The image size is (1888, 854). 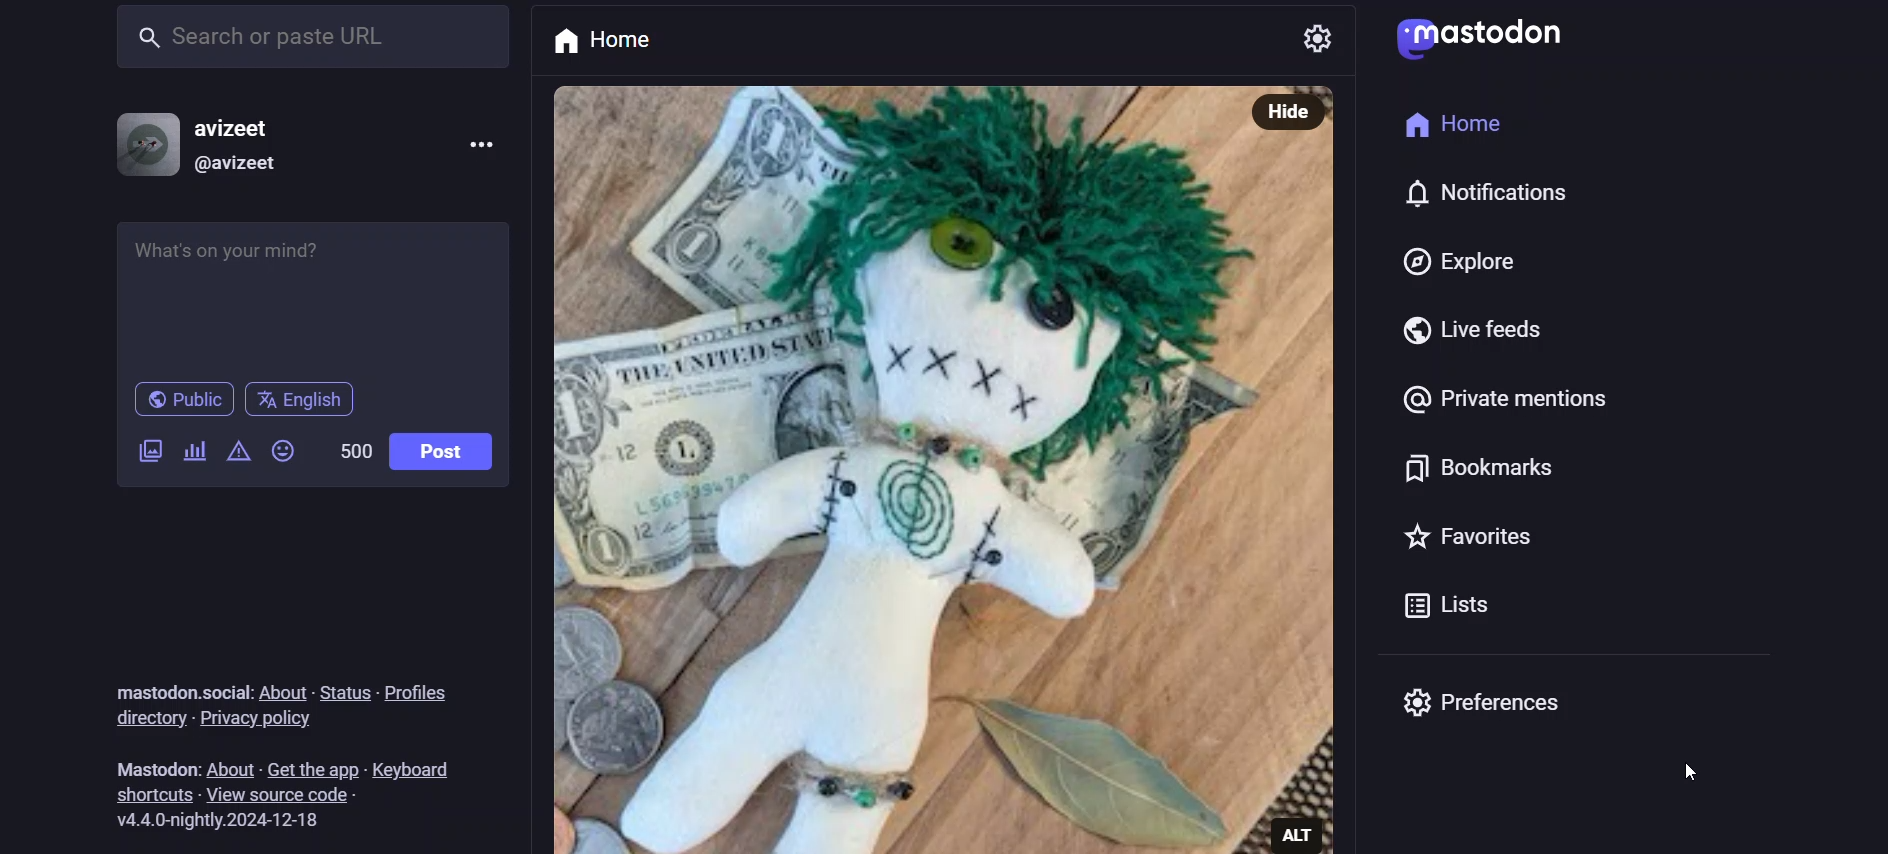 What do you see at coordinates (178, 693) in the screenshot?
I see `mastodon.social` at bounding box center [178, 693].